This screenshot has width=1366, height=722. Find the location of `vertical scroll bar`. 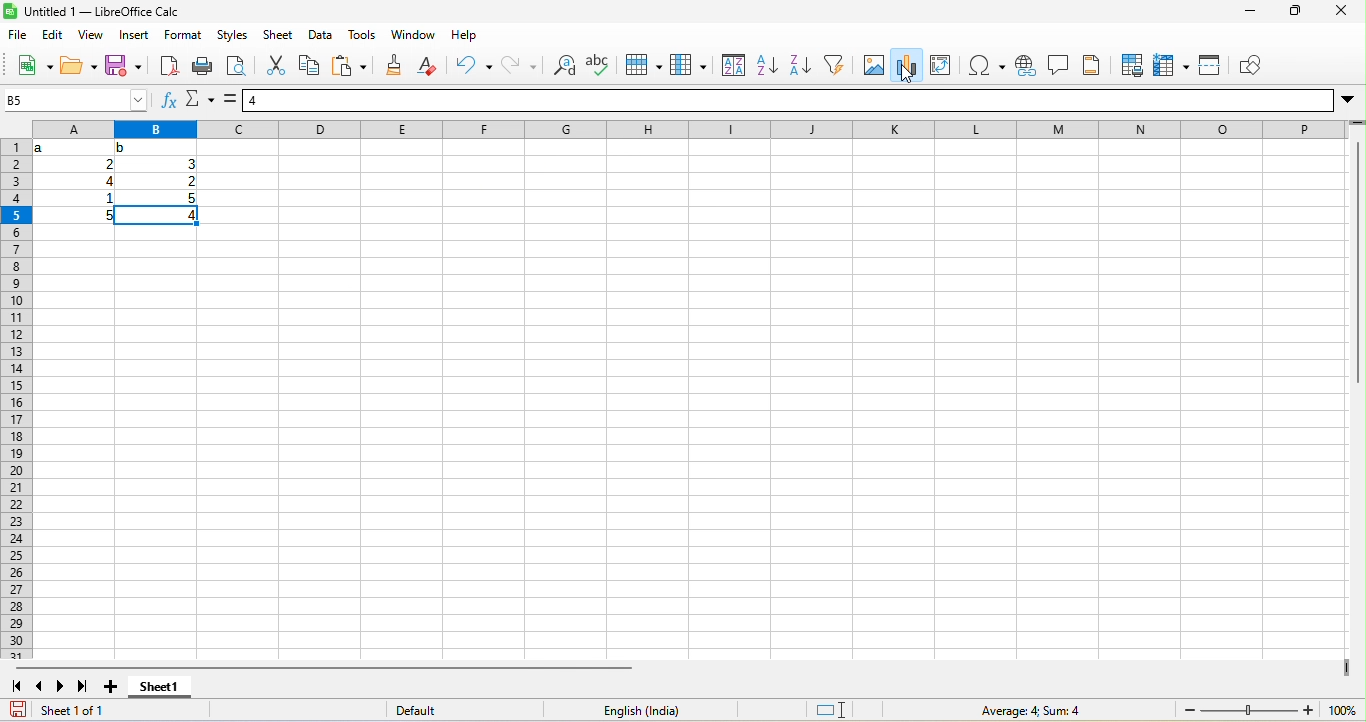

vertical scroll bar is located at coordinates (1357, 256).